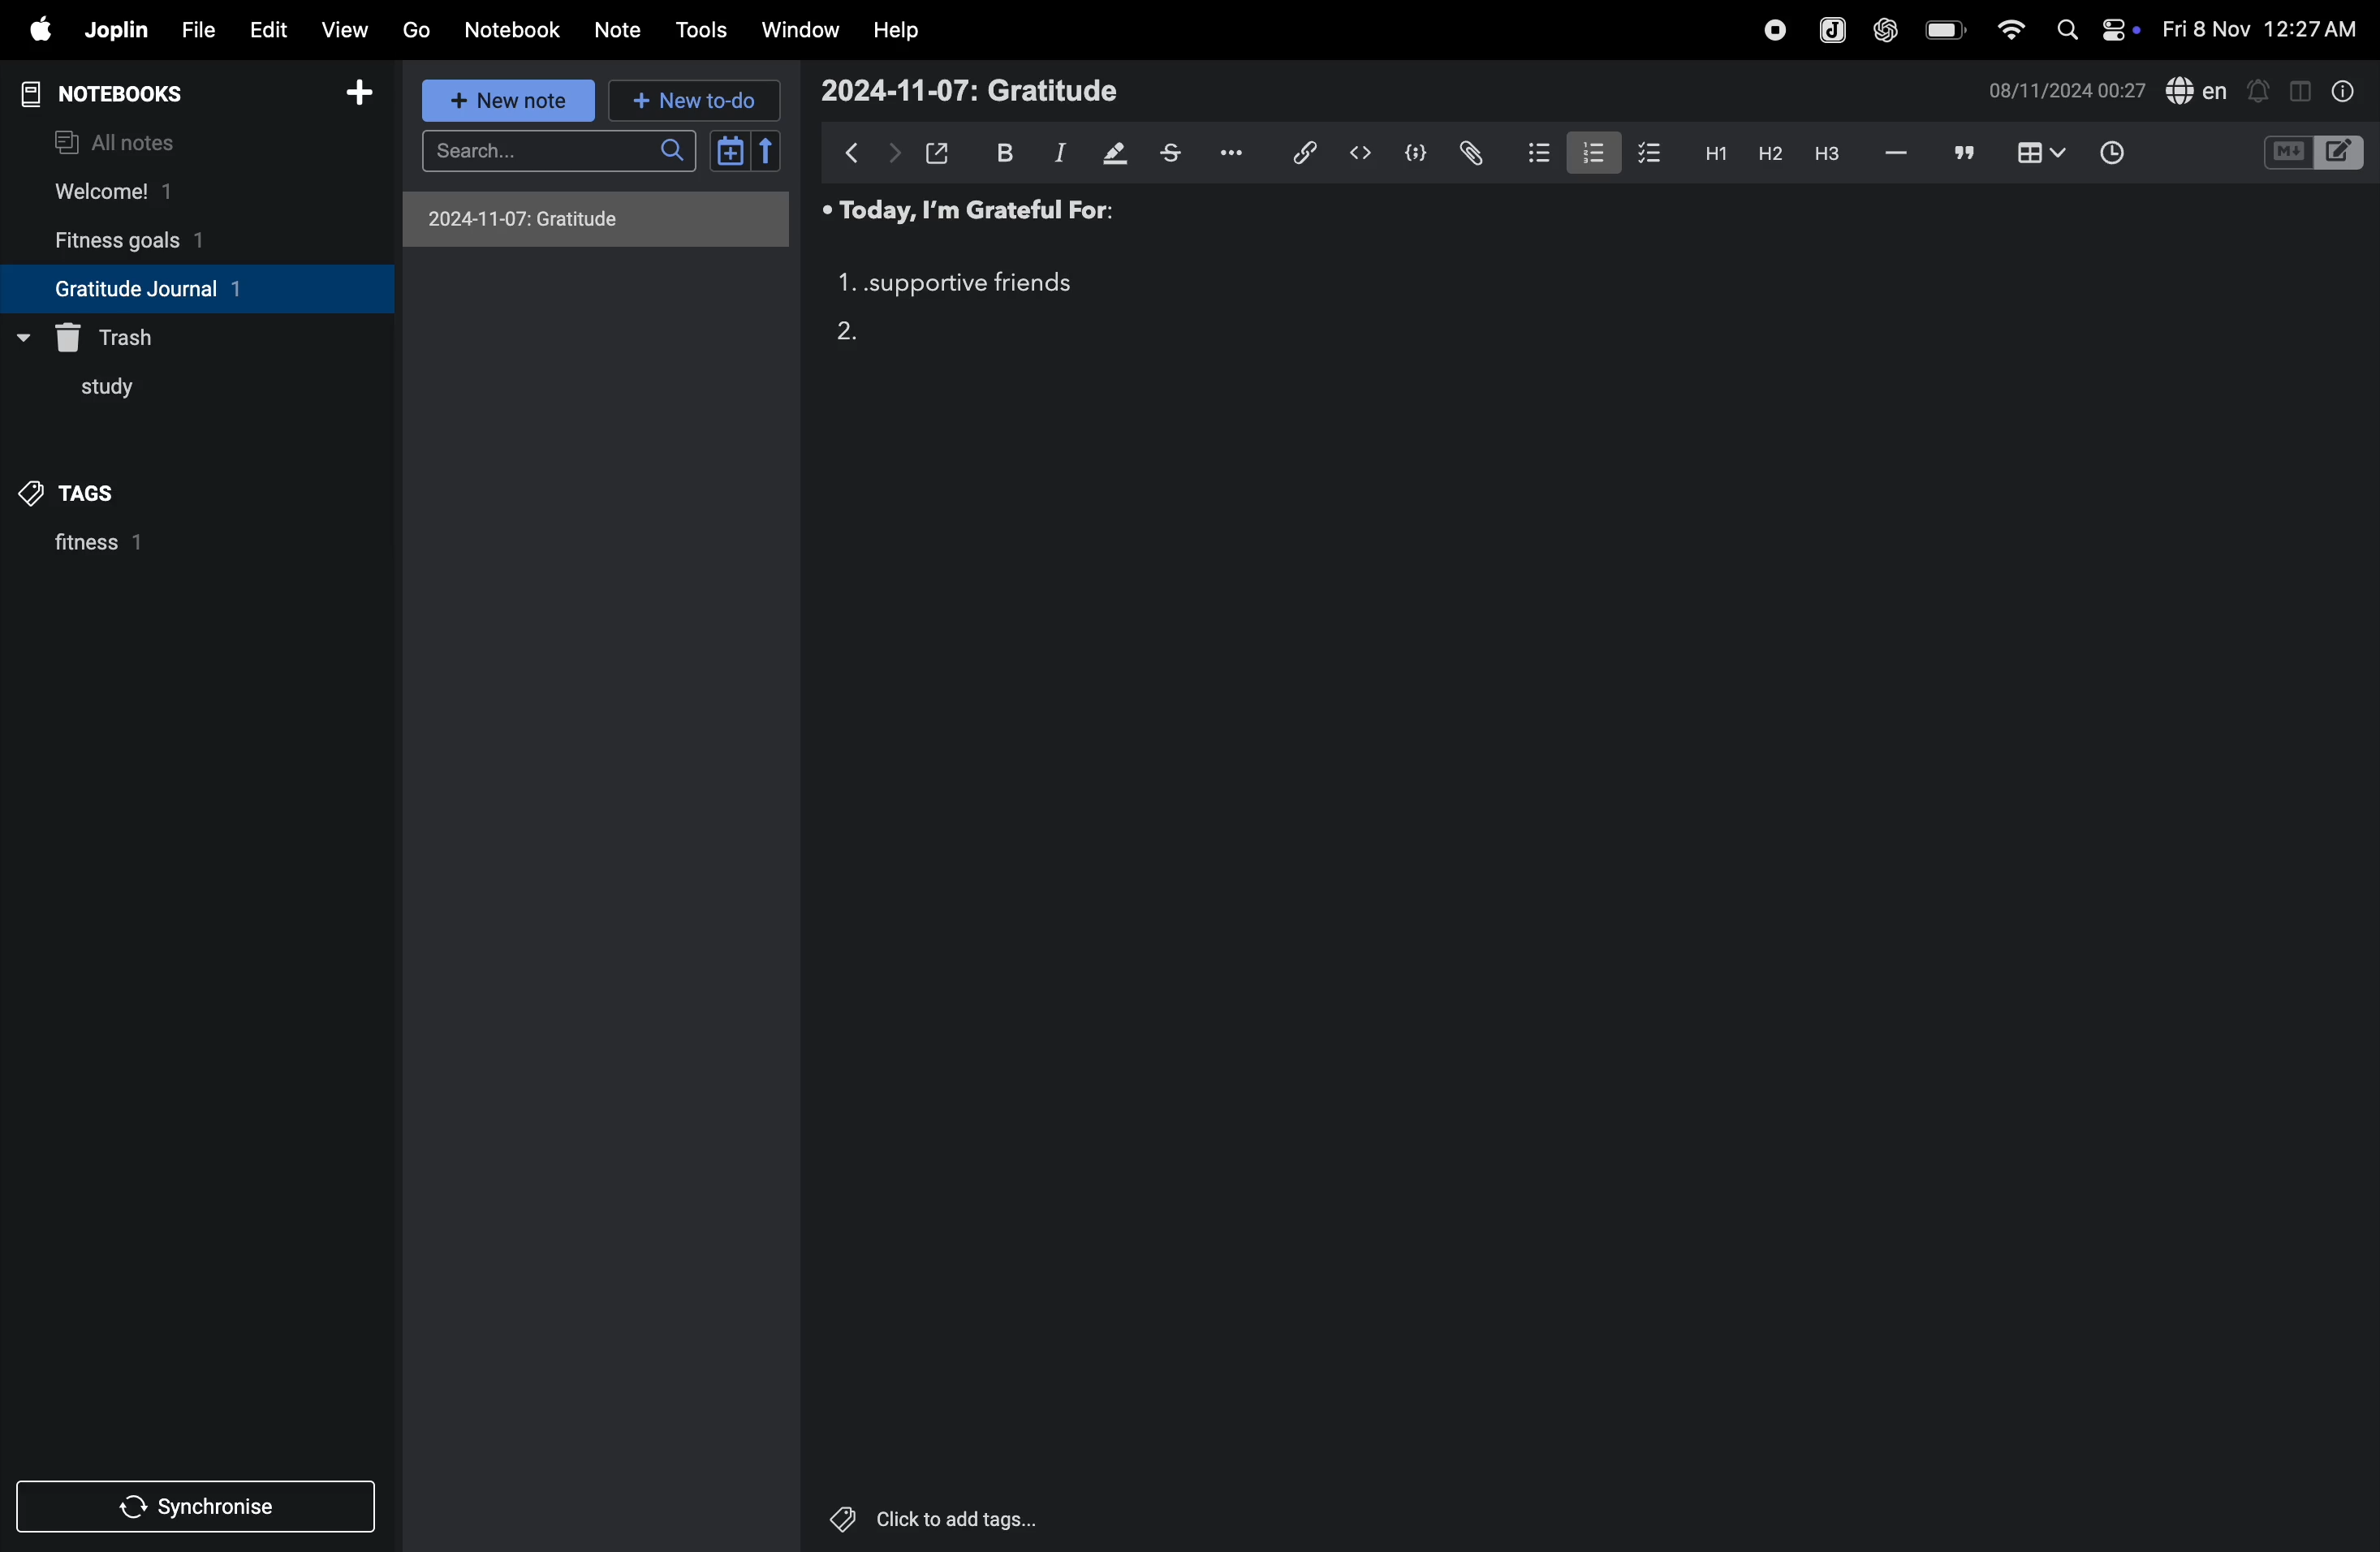 The width and height of the screenshot is (2380, 1552). Describe the element at coordinates (118, 334) in the screenshot. I see `trash` at that location.